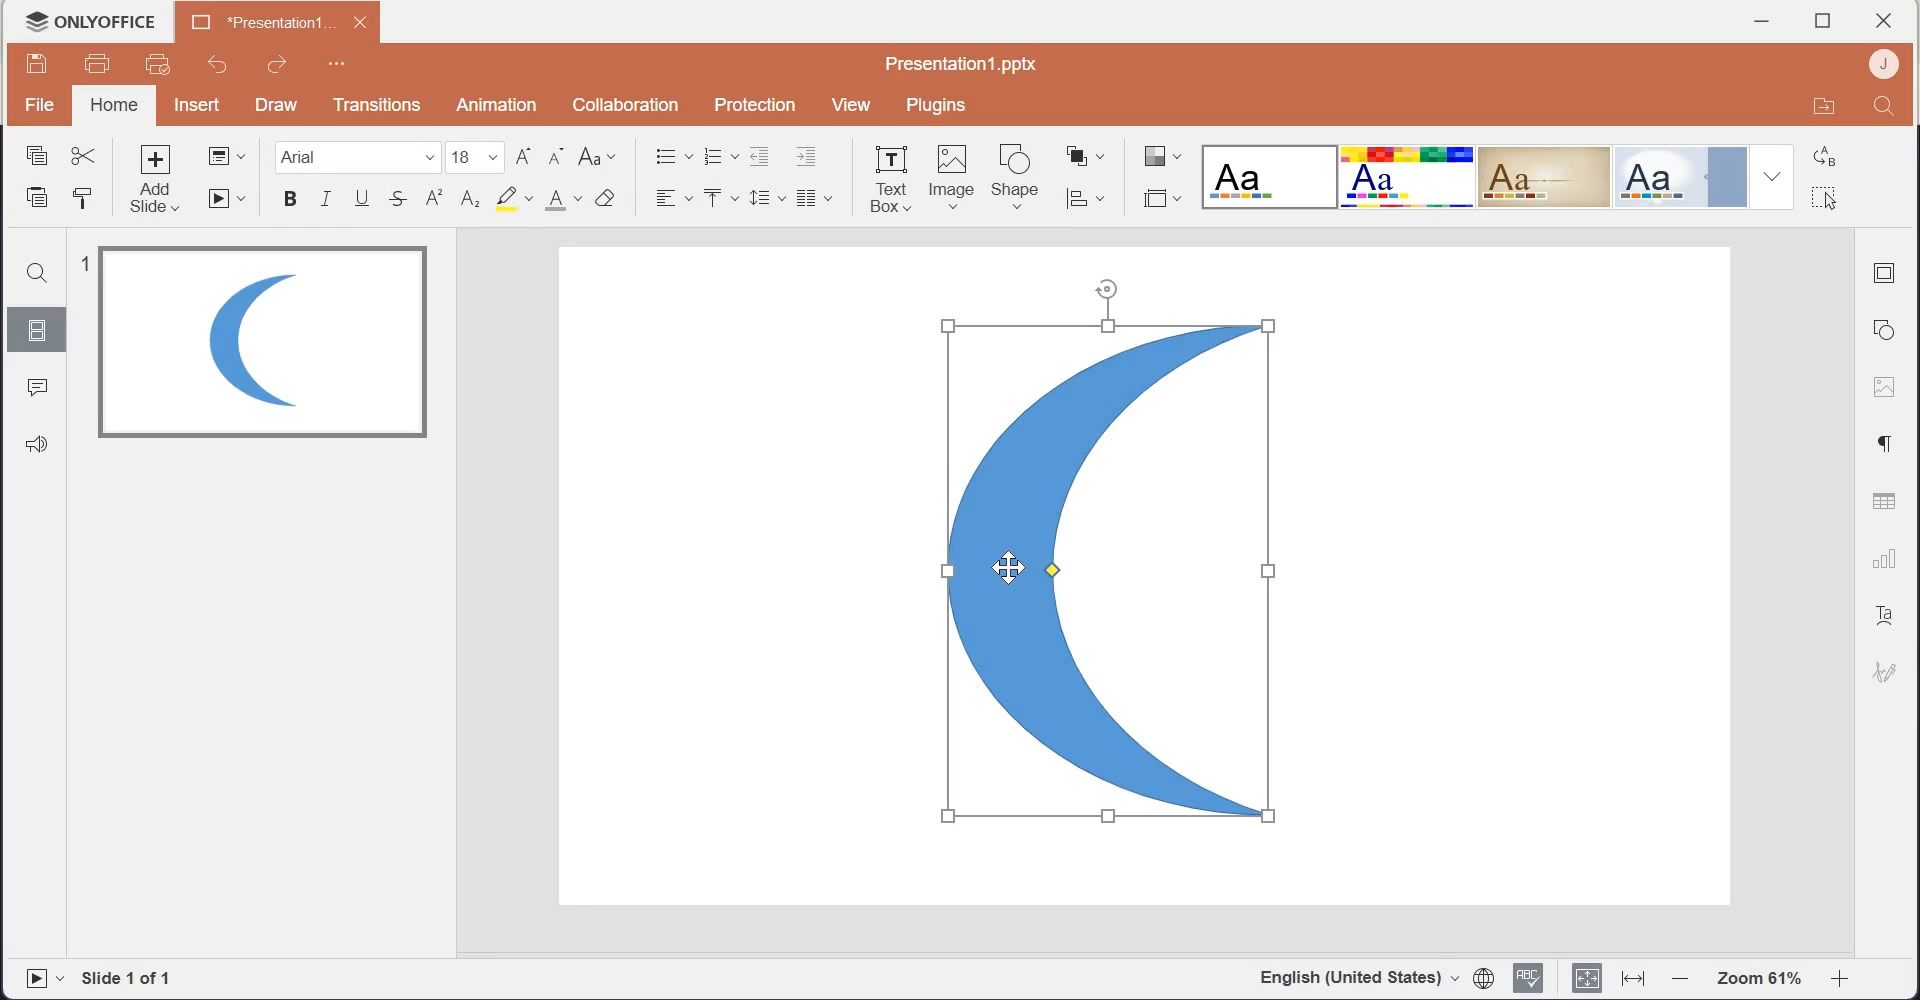 This screenshot has height=1000, width=1920. Describe the element at coordinates (1881, 64) in the screenshot. I see `Account` at that location.